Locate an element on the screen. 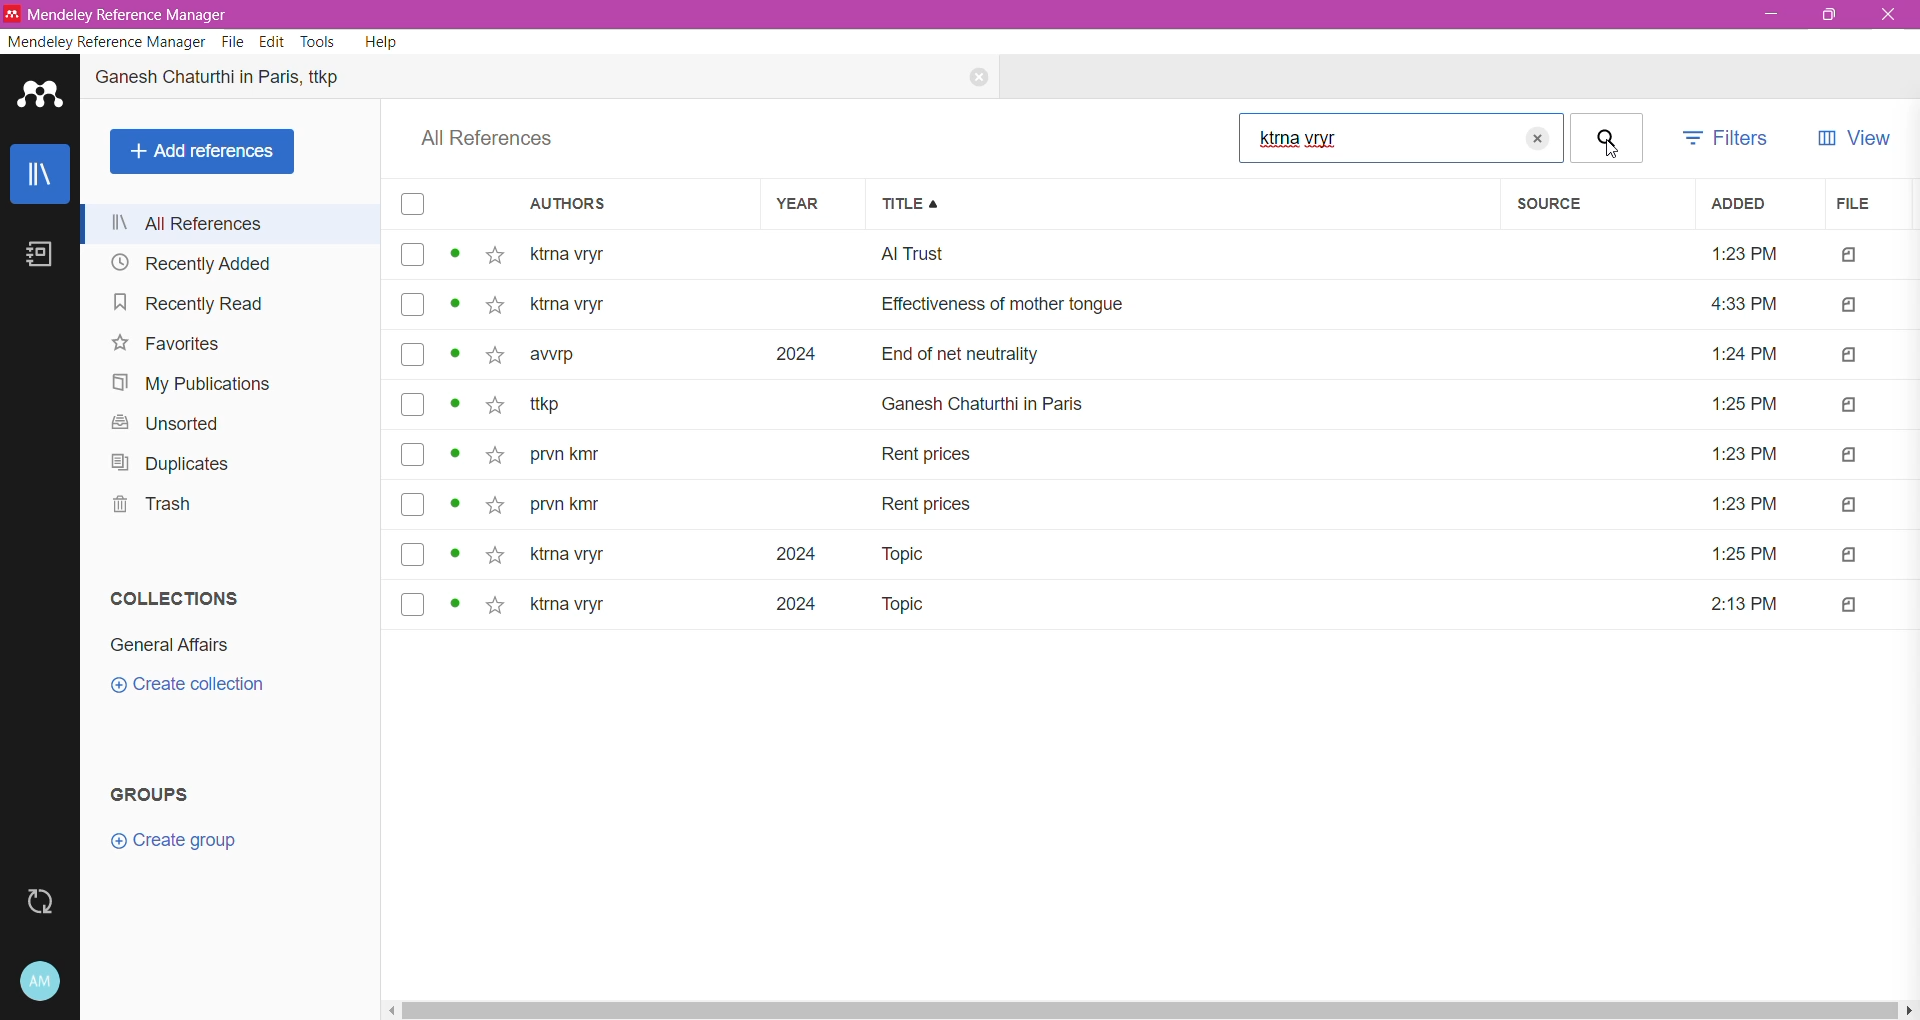 This screenshot has height=1020, width=1920. add to favorites is located at coordinates (496, 255).